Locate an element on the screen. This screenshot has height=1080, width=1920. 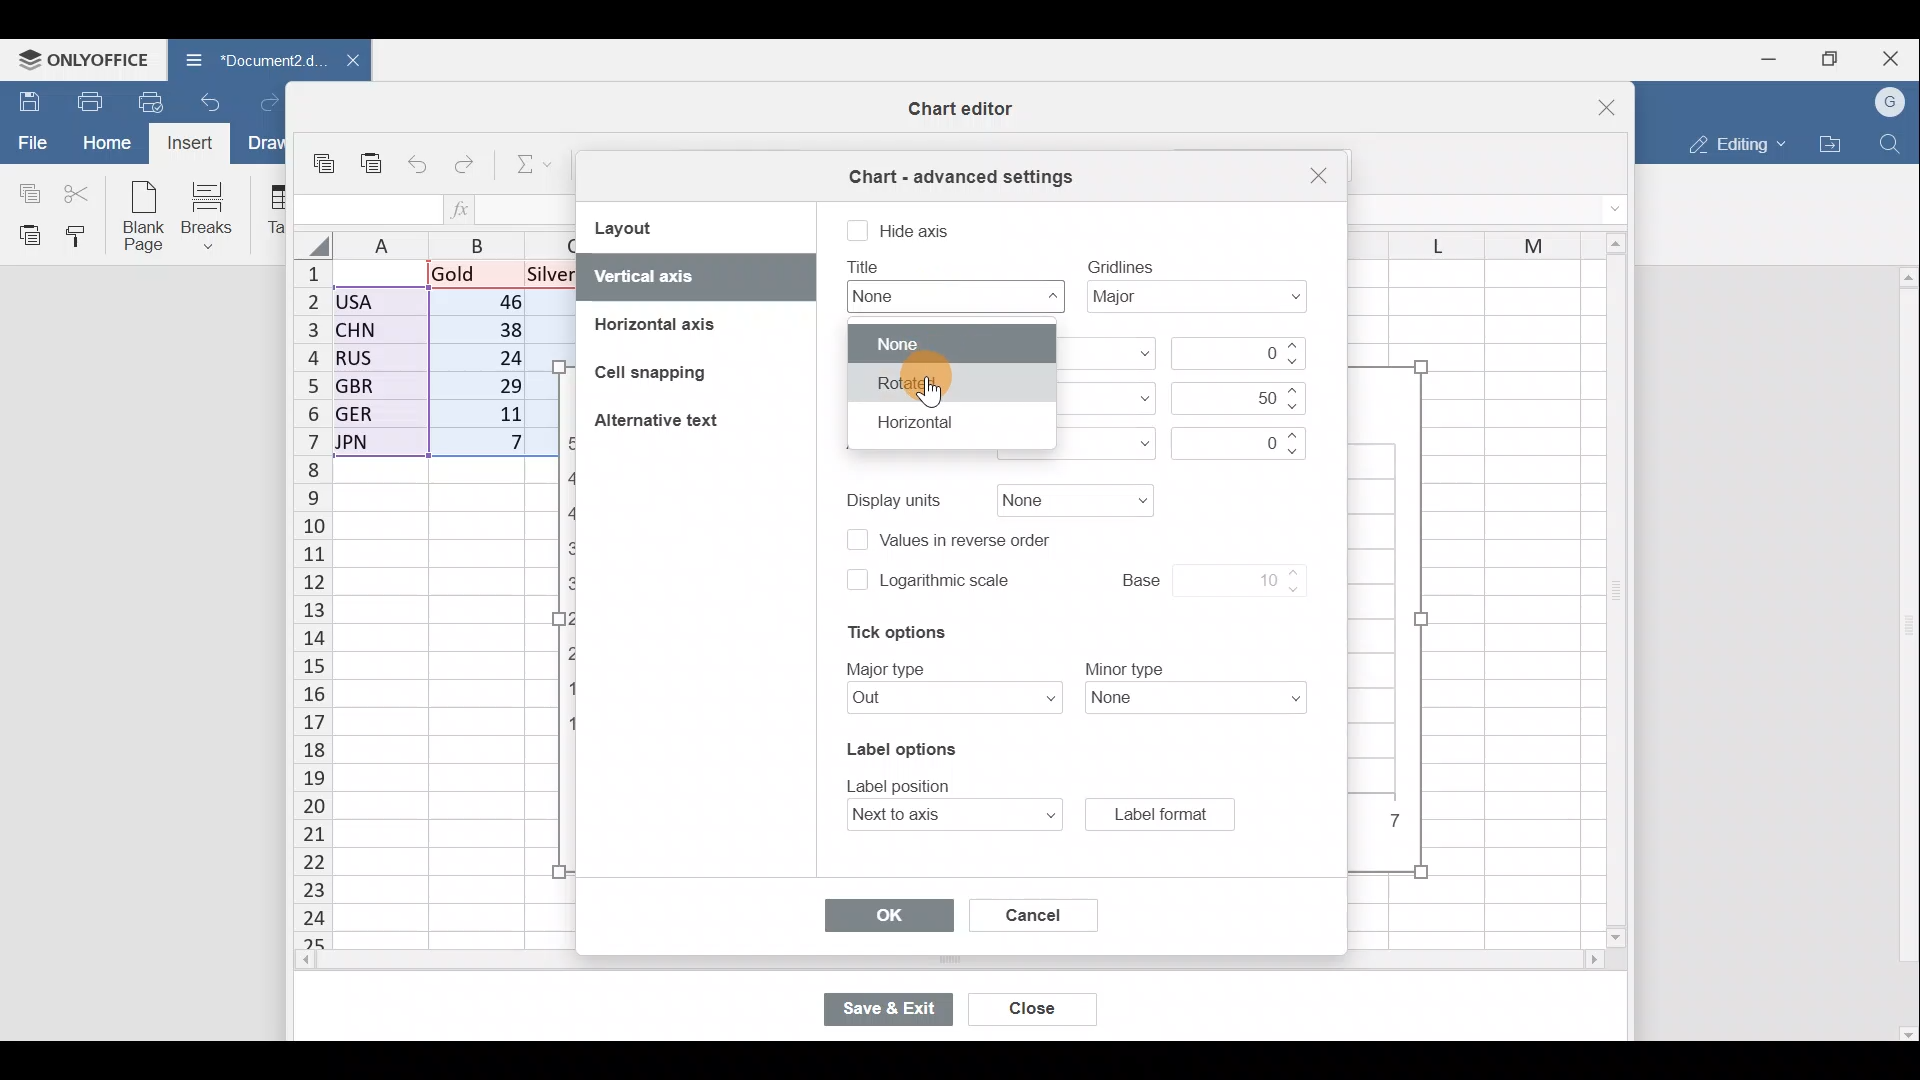
Close is located at coordinates (1043, 1009).